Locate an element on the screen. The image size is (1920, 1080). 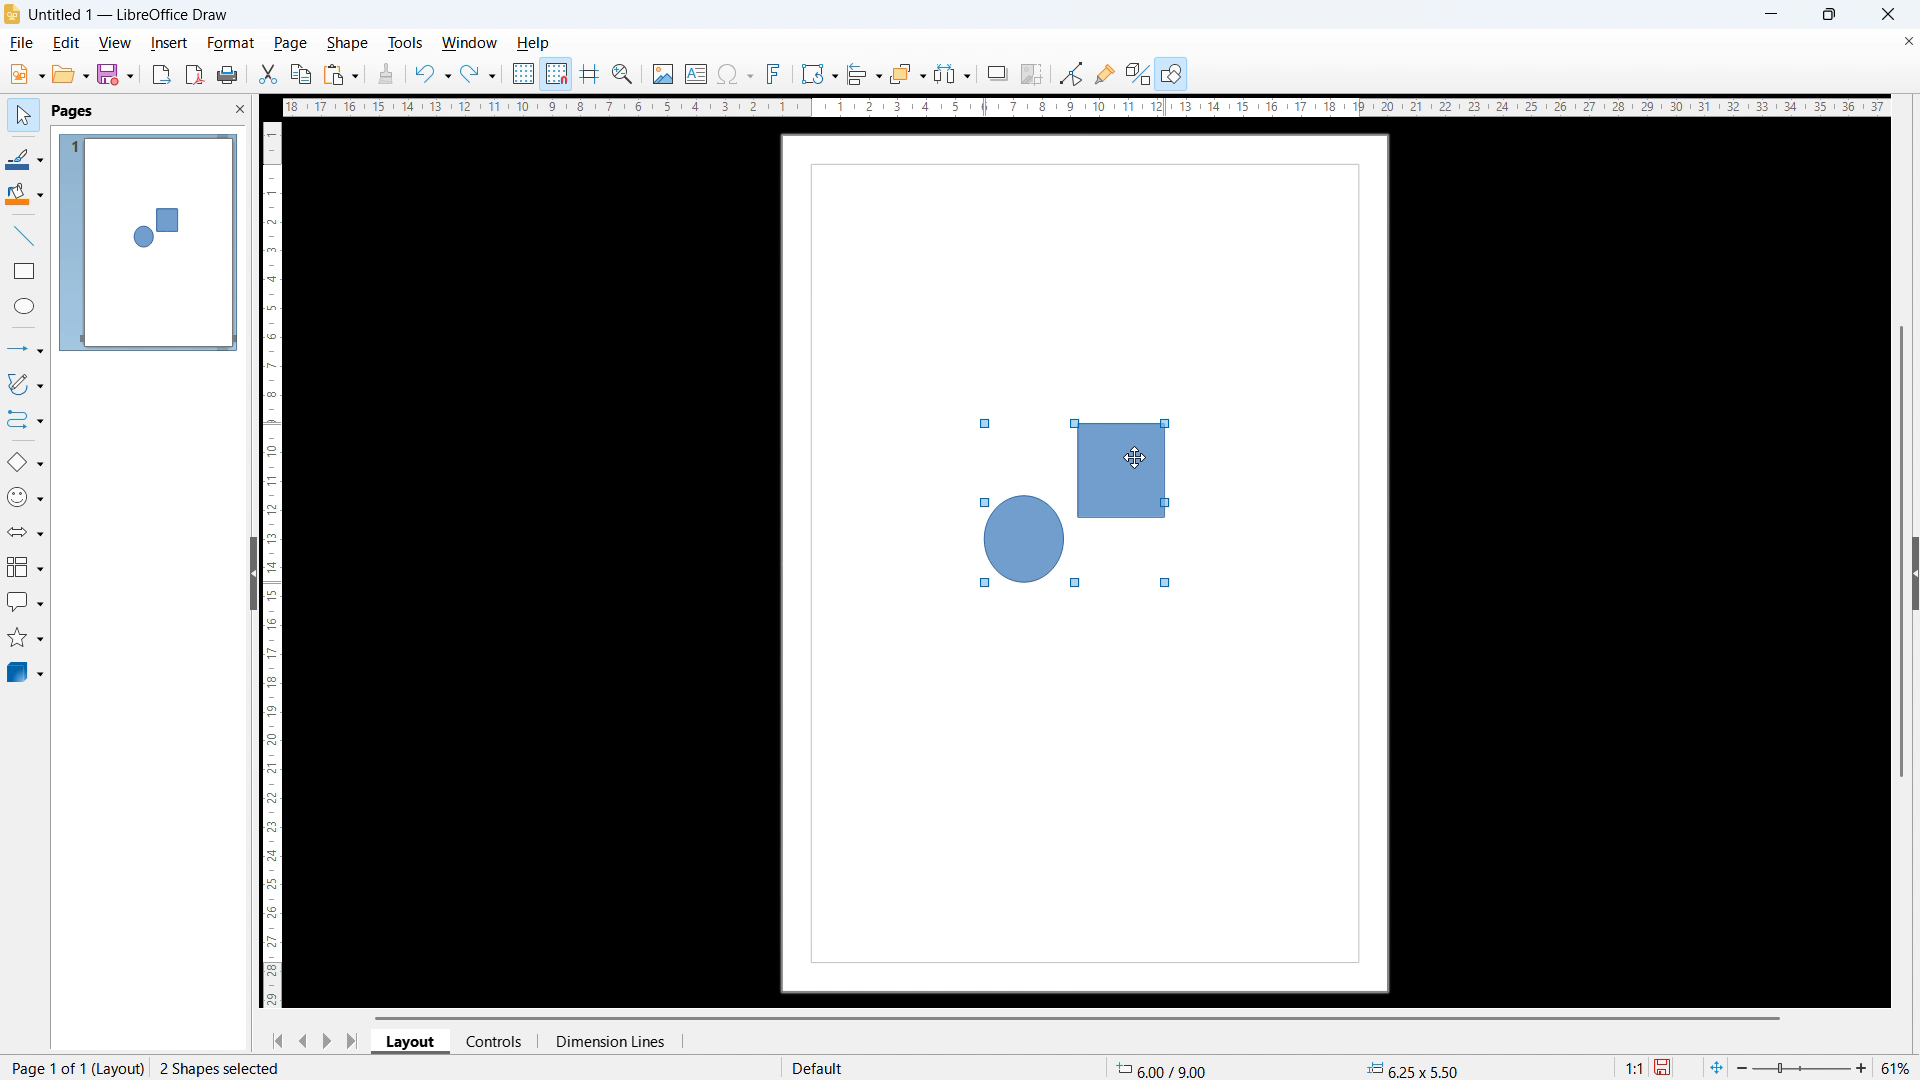
go to first page is located at coordinates (278, 1040).